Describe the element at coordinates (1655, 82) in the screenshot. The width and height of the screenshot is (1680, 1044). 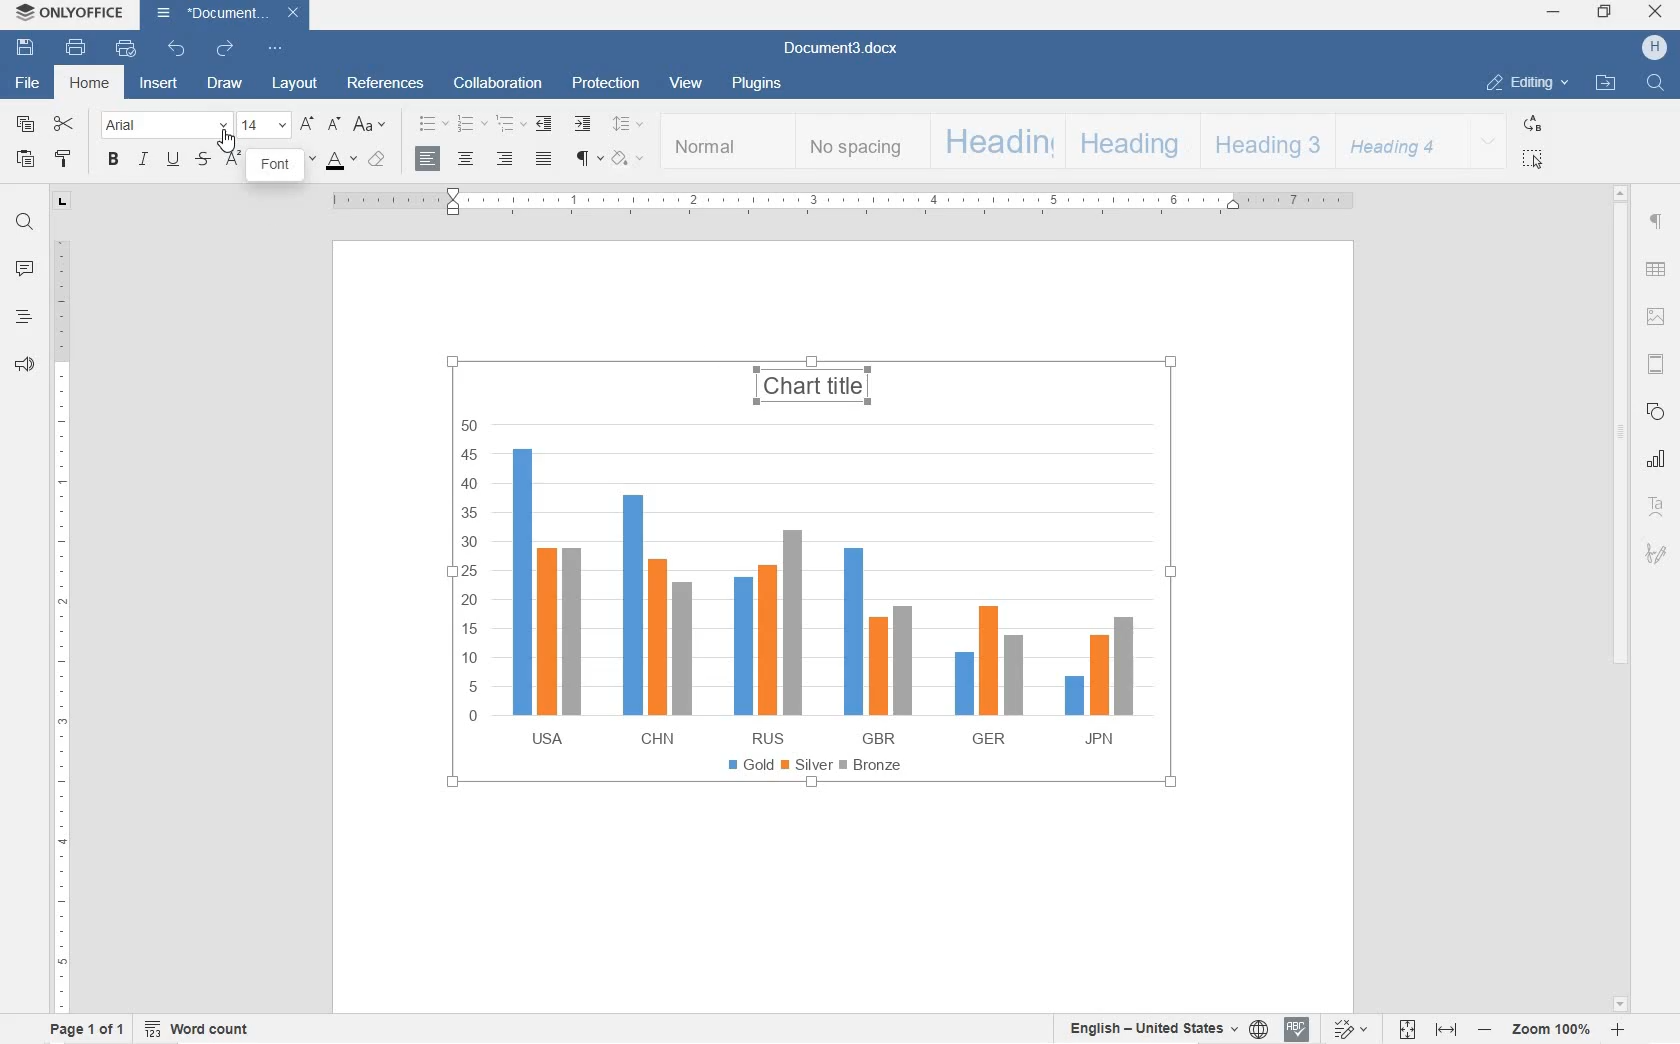
I see `FIND` at that location.